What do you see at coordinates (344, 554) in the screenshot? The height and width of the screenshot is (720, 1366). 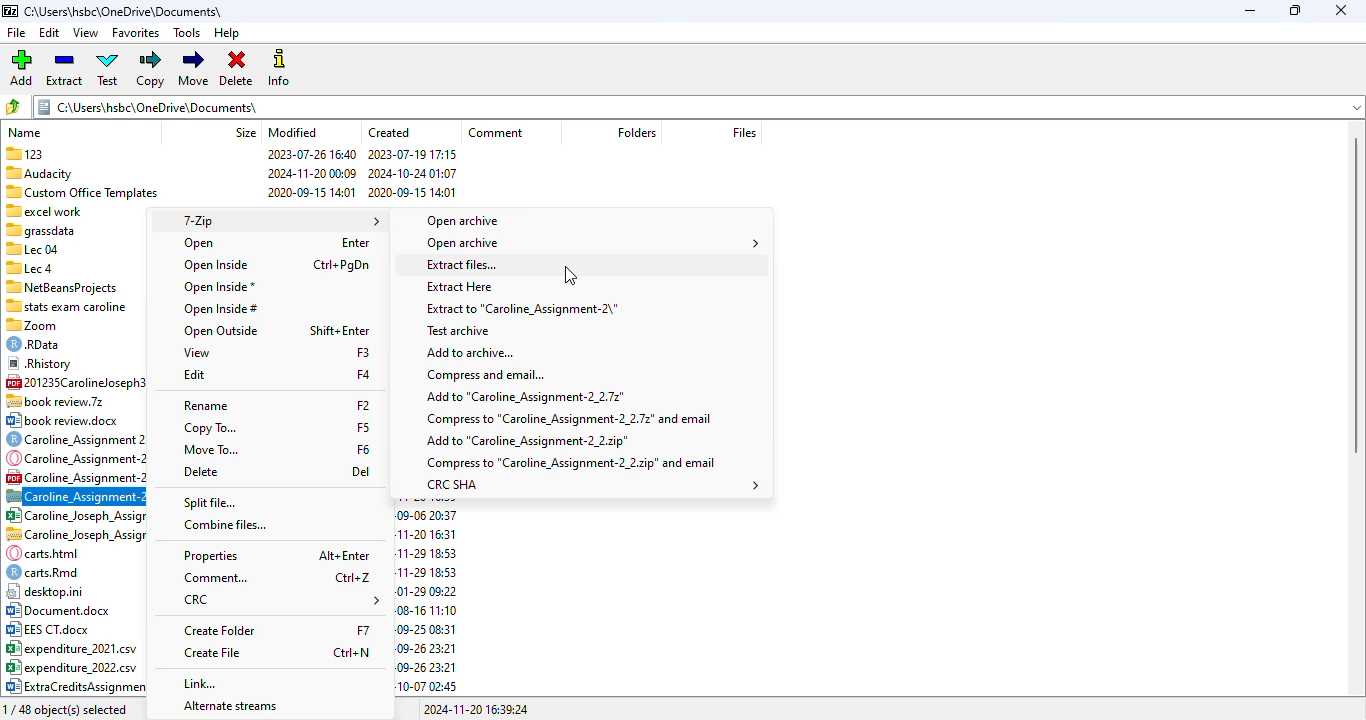 I see `shortcut for properties` at bounding box center [344, 554].